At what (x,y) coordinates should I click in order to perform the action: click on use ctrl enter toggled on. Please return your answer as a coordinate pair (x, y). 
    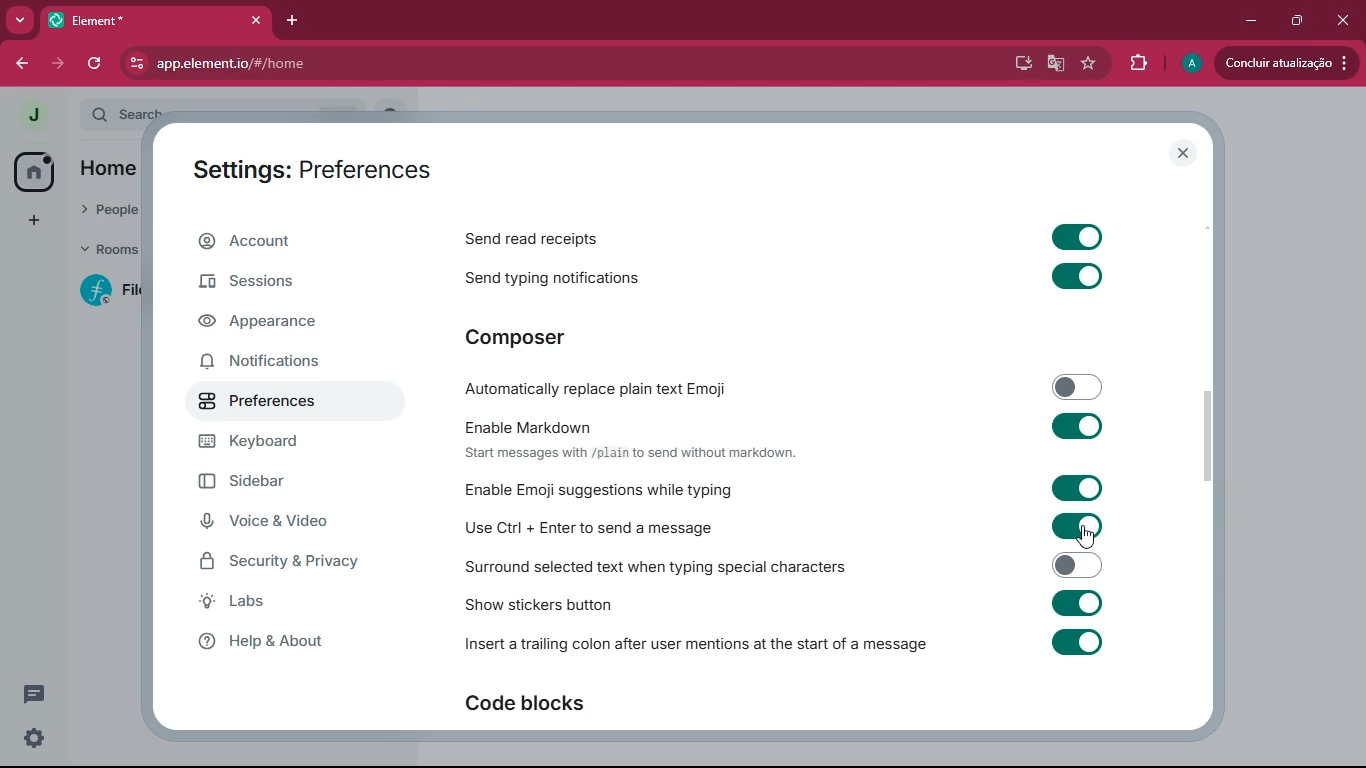
    Looking at the image, I should click on (593, 530).